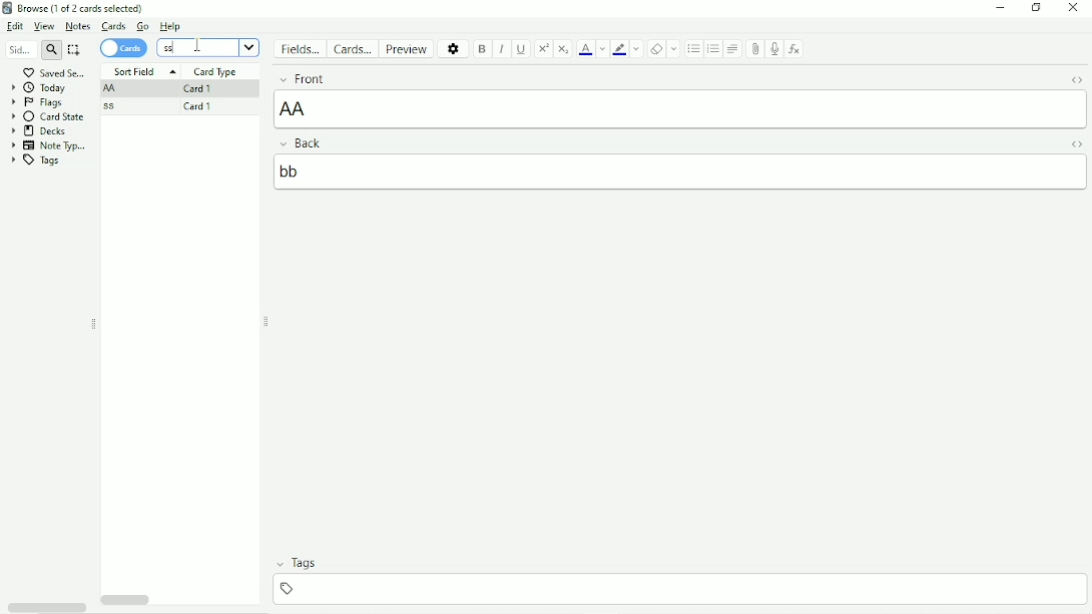  Describe the element at coordinates (37, 102) in the screenshot. I see `Flags` at that location.